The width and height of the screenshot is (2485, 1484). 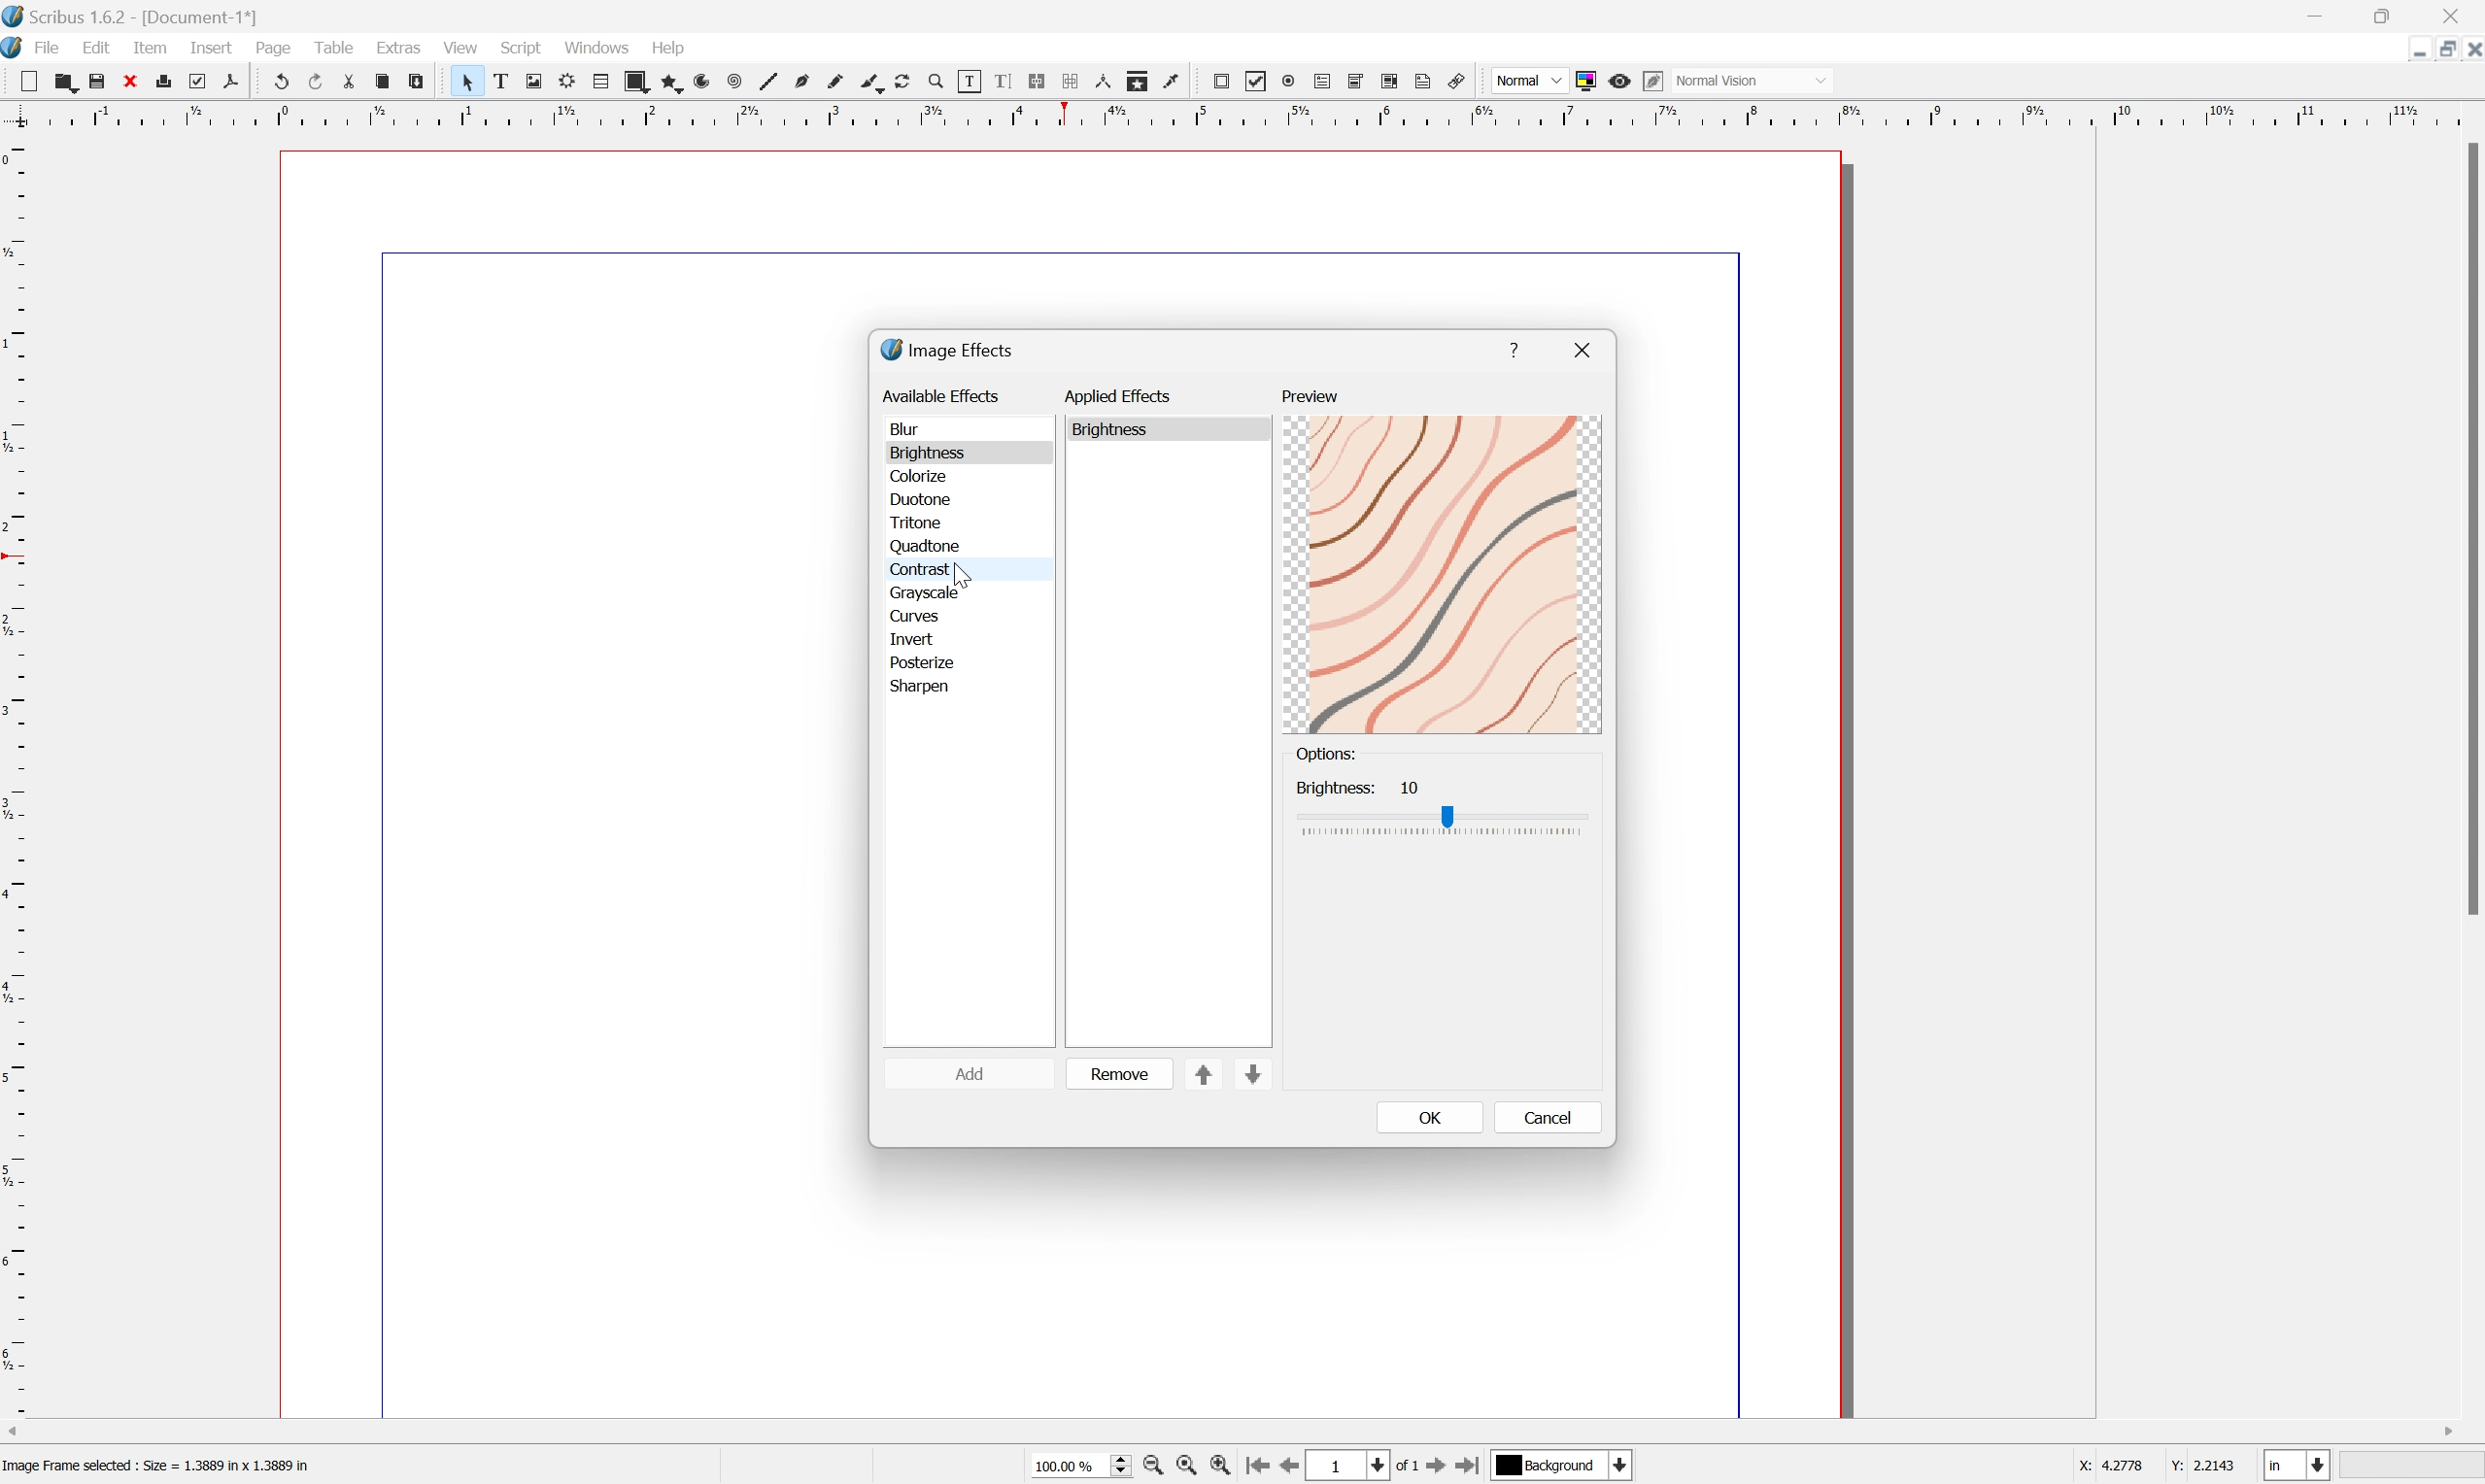 I want to click on Insert, so click(x=211, y=48).